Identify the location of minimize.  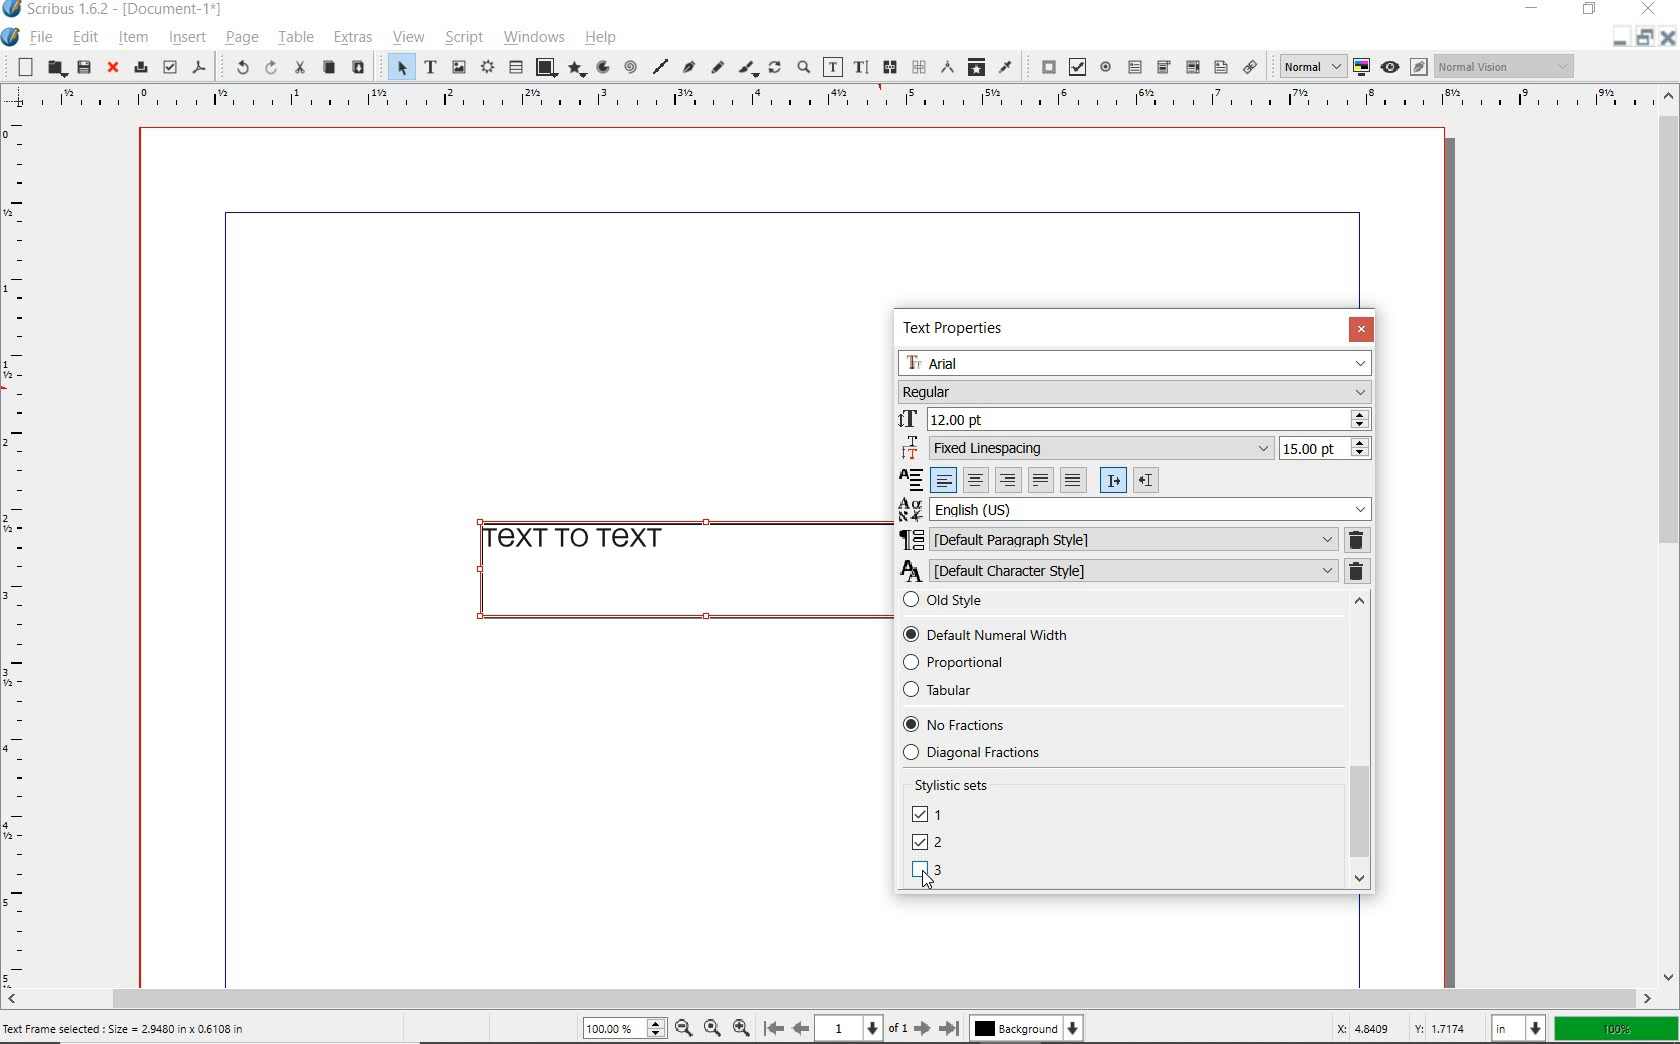
(1536, 10).